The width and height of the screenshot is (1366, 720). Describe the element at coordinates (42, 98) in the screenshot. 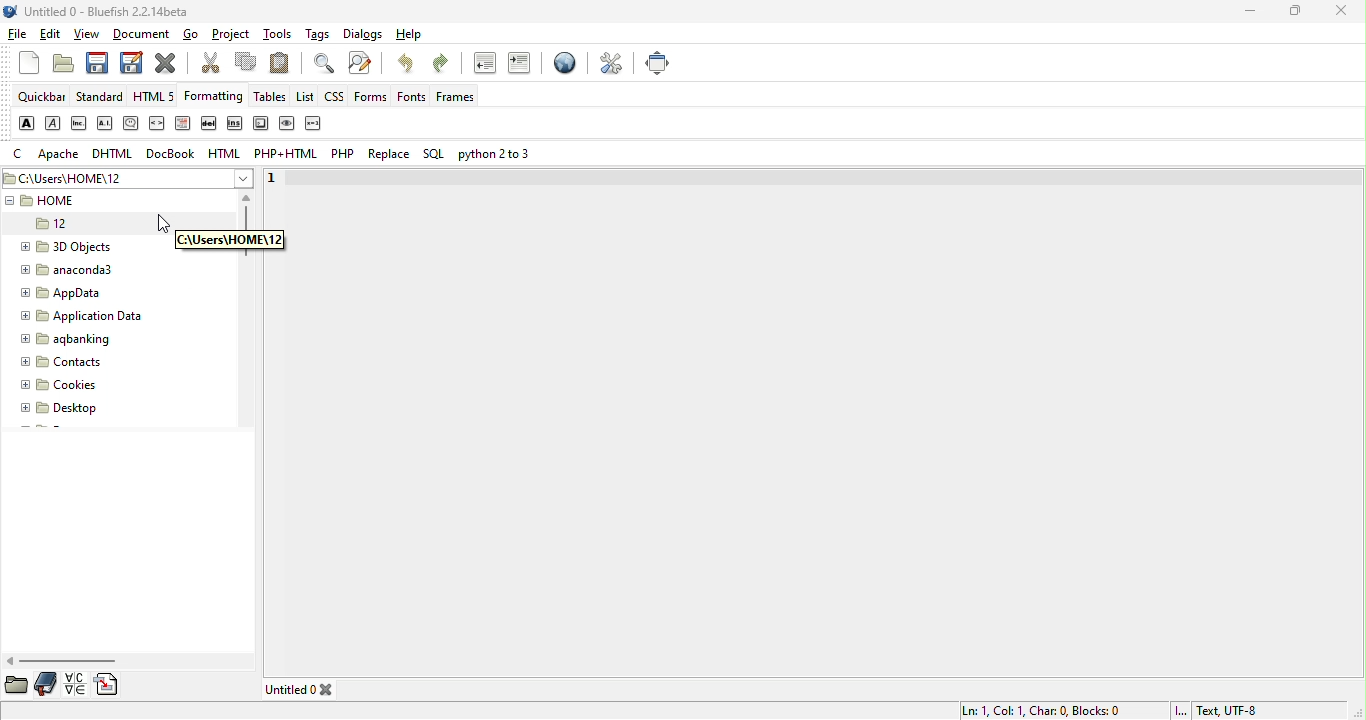

I see `quickbar` at that location.